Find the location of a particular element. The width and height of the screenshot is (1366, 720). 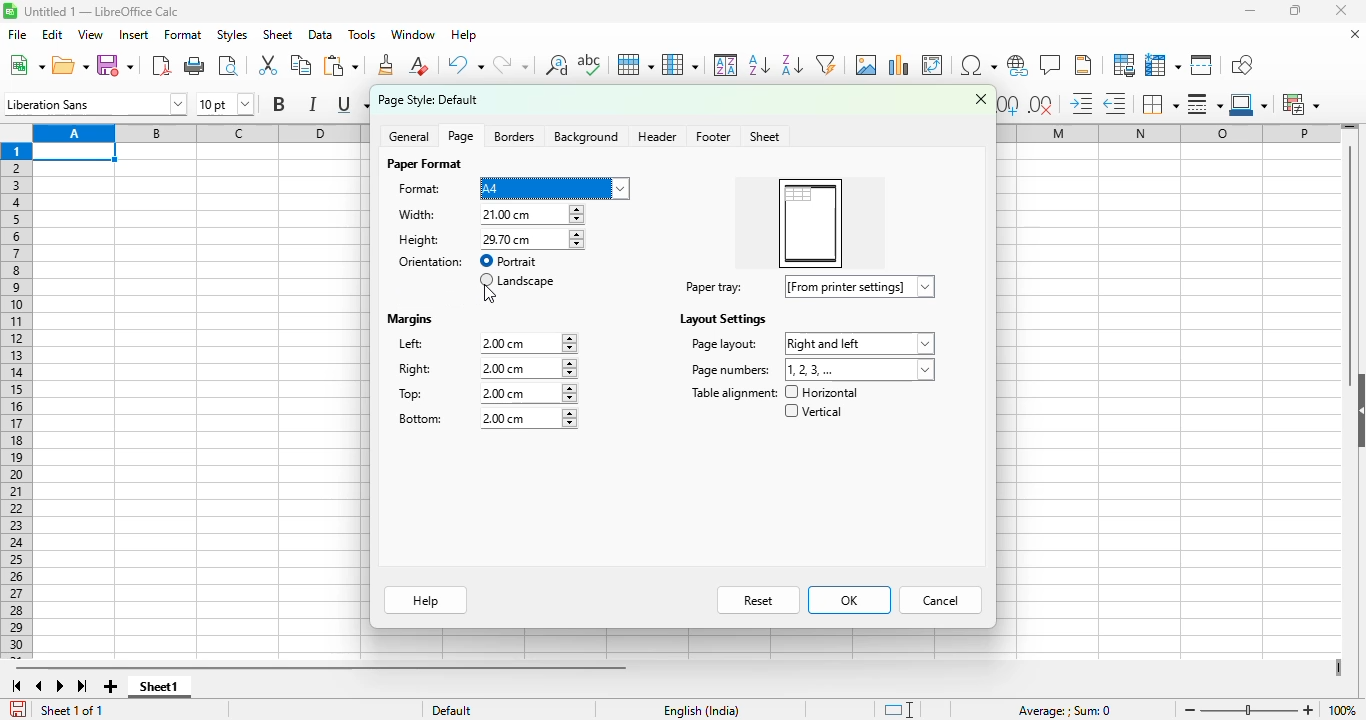

open is located at coordinates (70, 66).